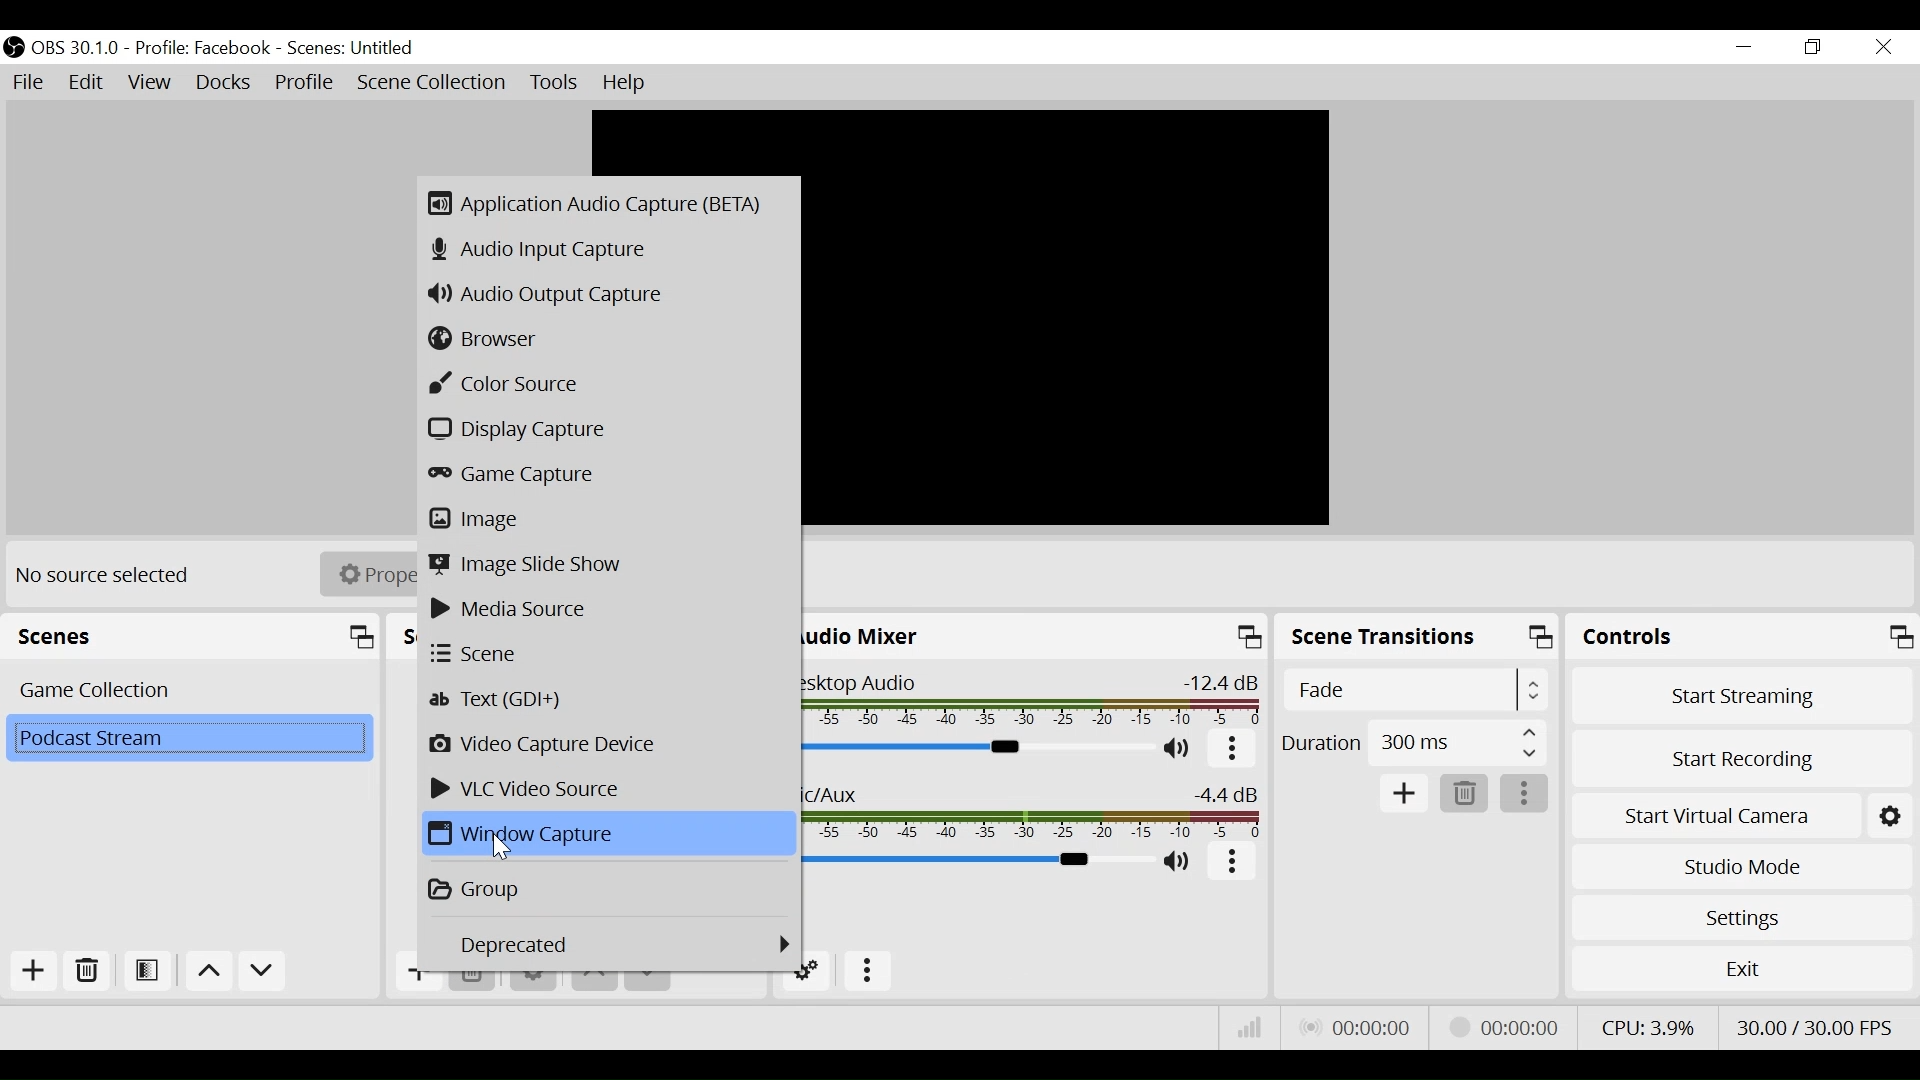  What do you see at coordinates (1882, 48) in the screenshot?
I see `Close` at bounding box center [1882, 48].